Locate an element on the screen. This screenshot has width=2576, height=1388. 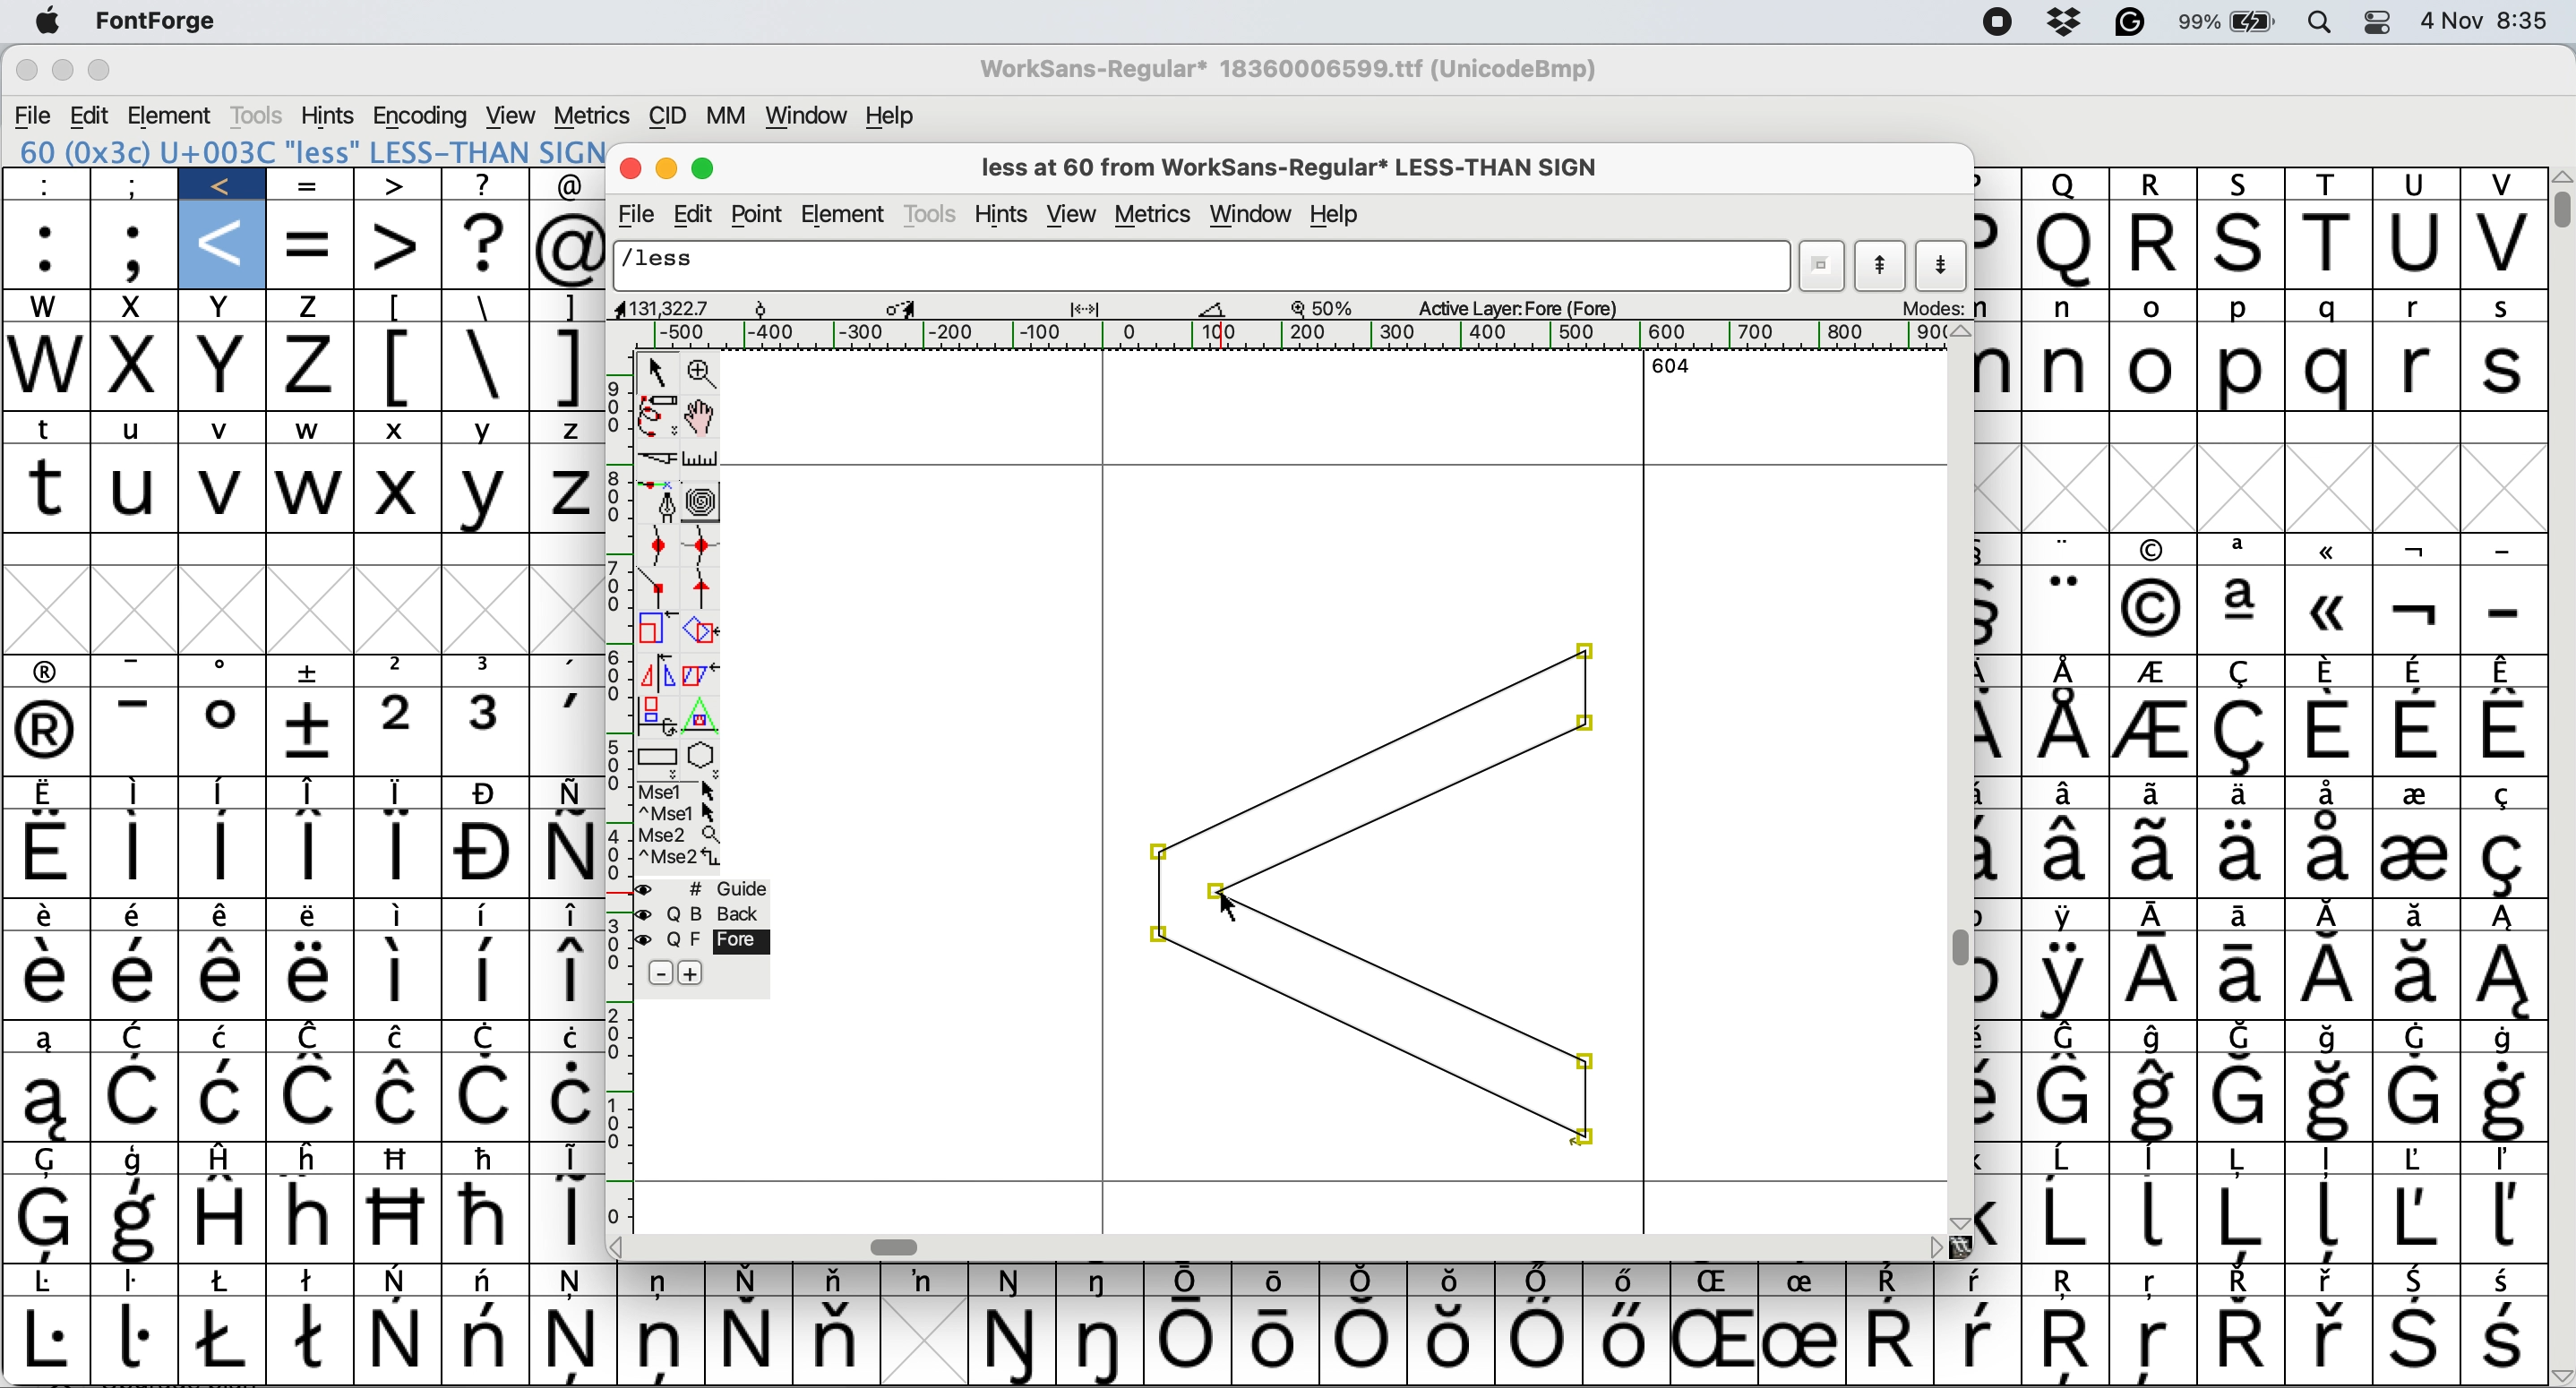
= is located at coordinates (310, 185).